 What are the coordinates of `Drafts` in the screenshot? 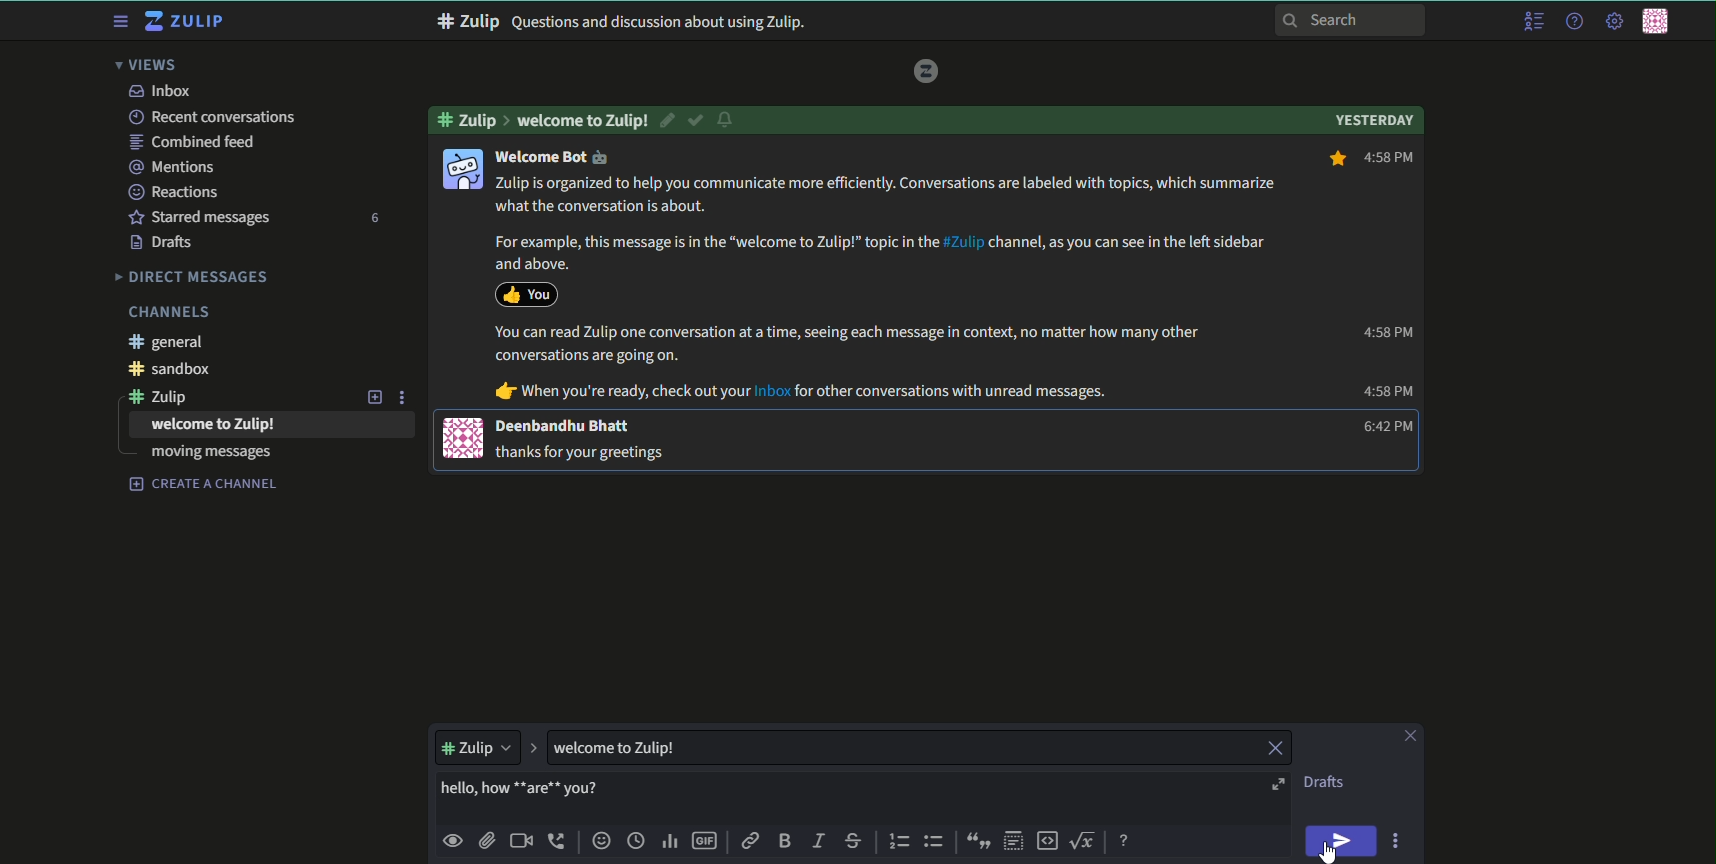 It's located at (164, 243).